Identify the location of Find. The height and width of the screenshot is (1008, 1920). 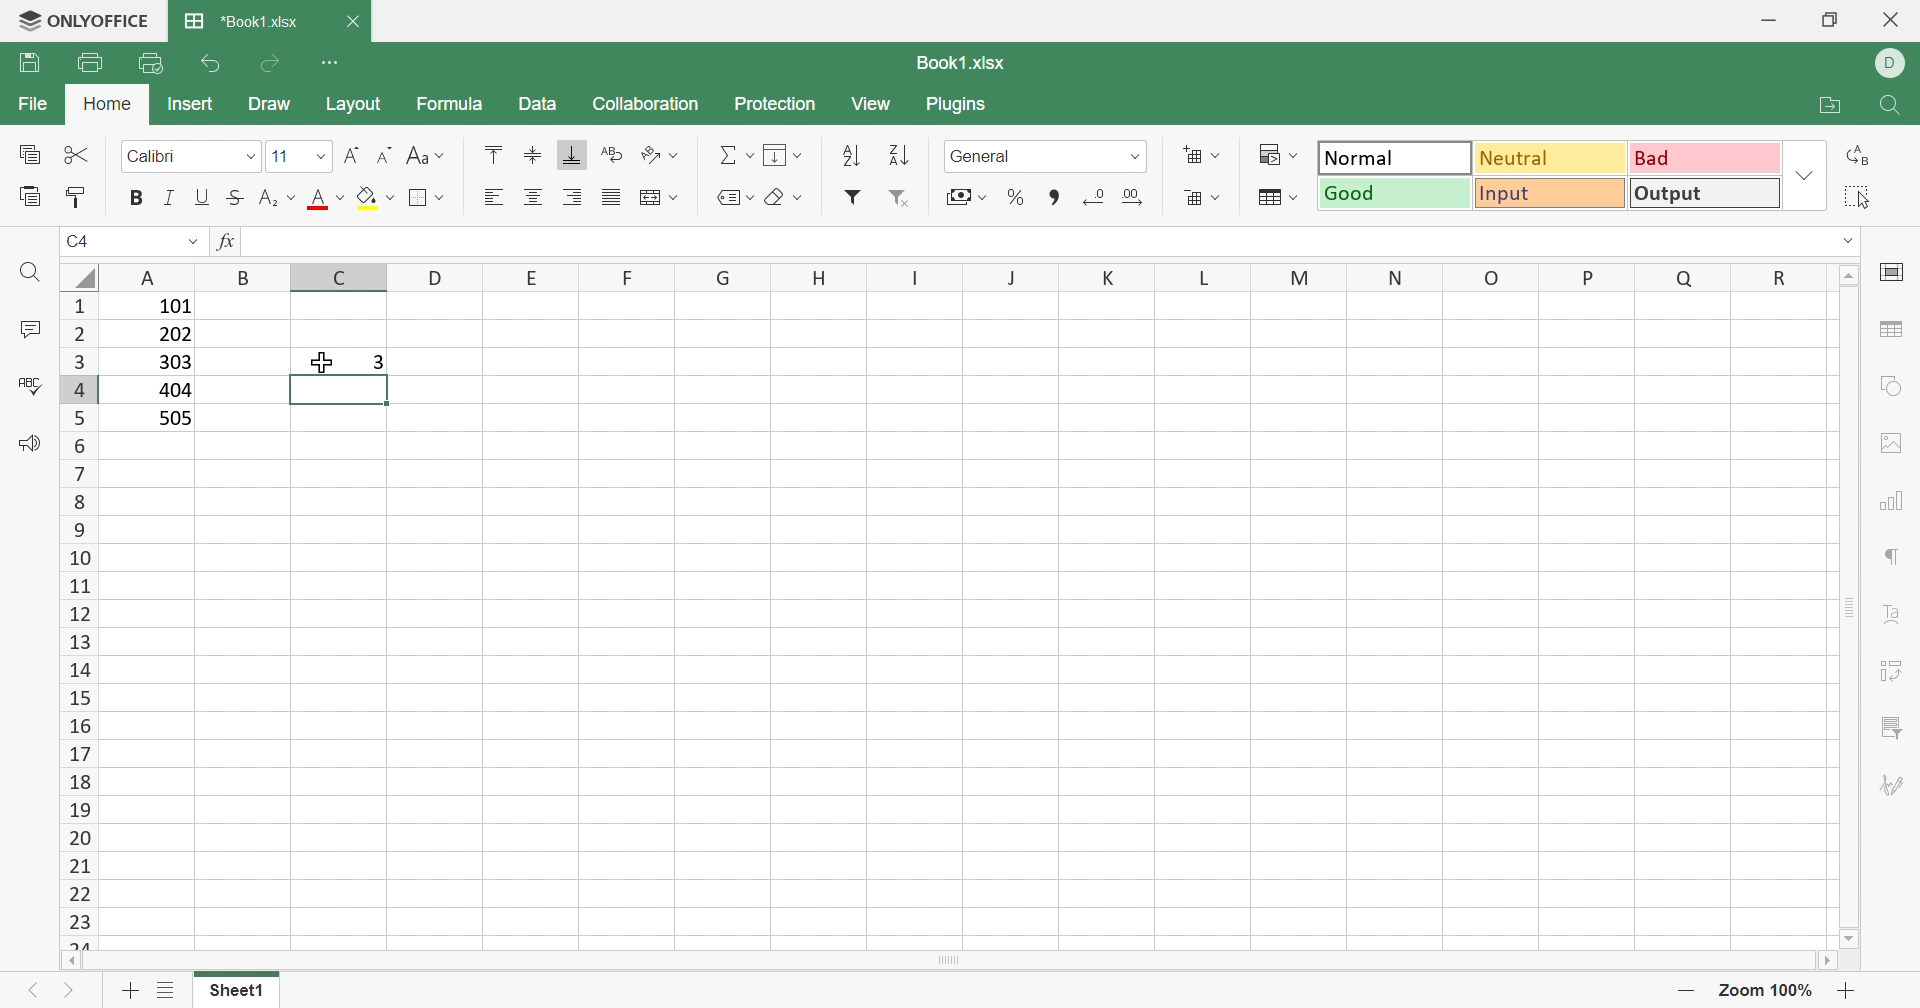
(27, 272).